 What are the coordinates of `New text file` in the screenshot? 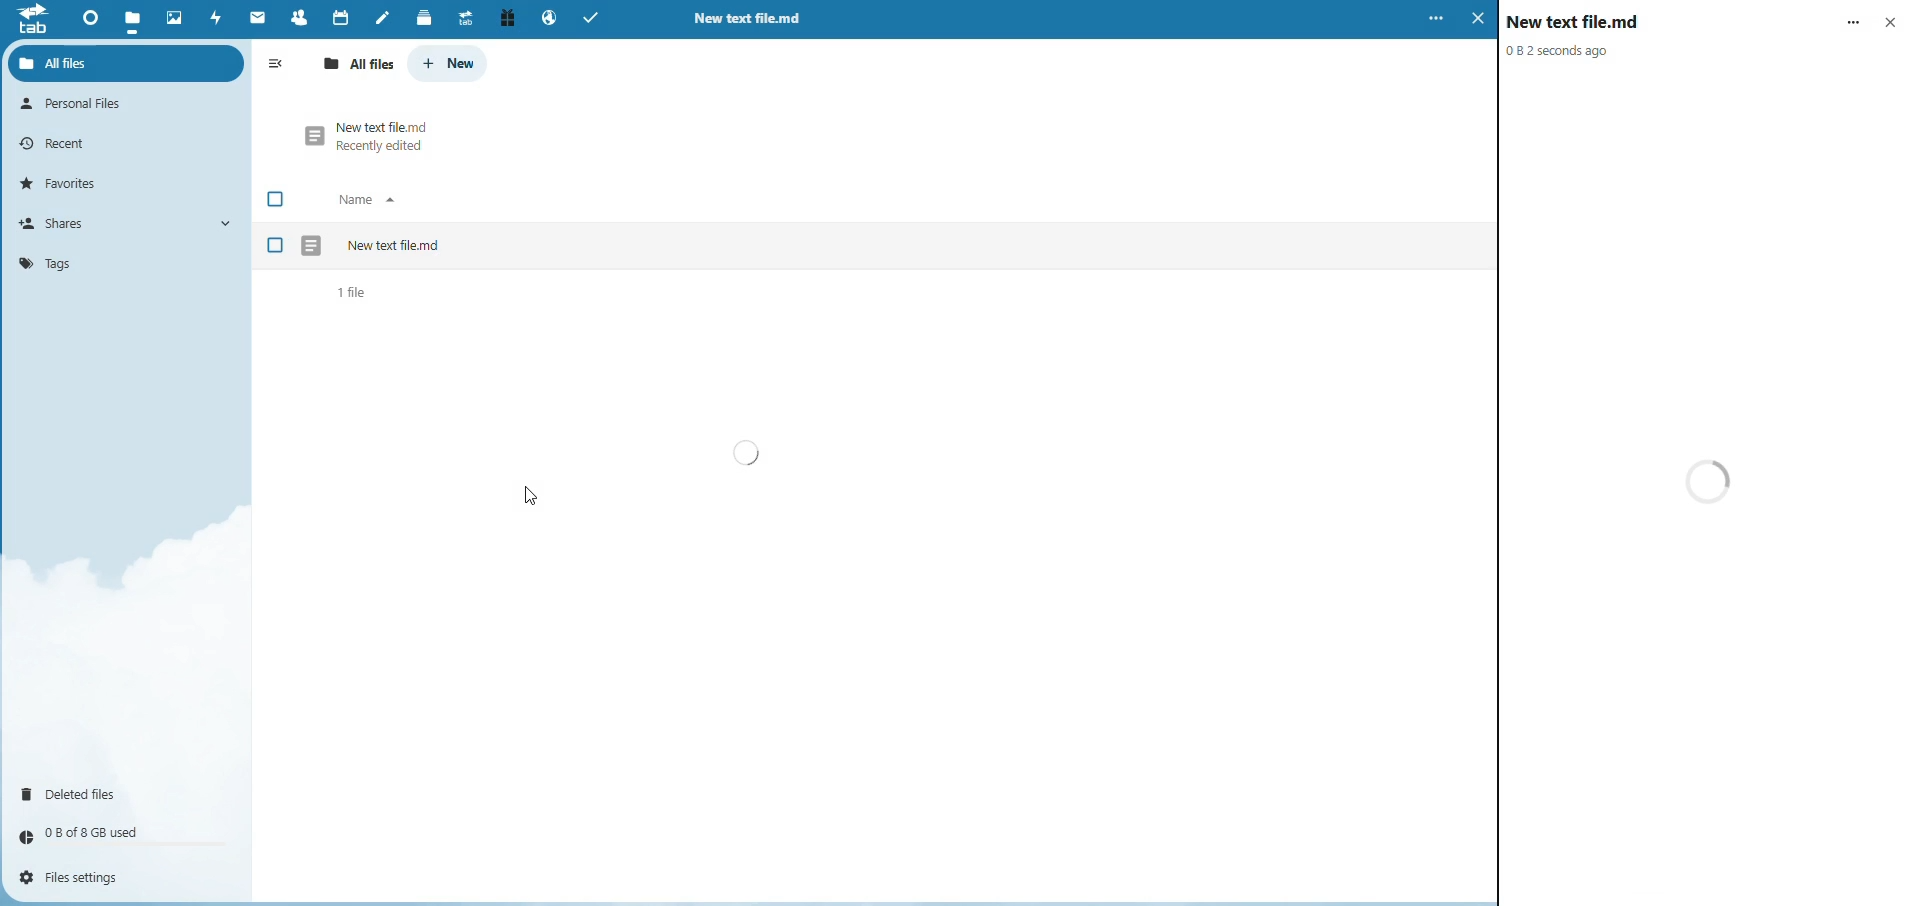 It's located at (752, 19).